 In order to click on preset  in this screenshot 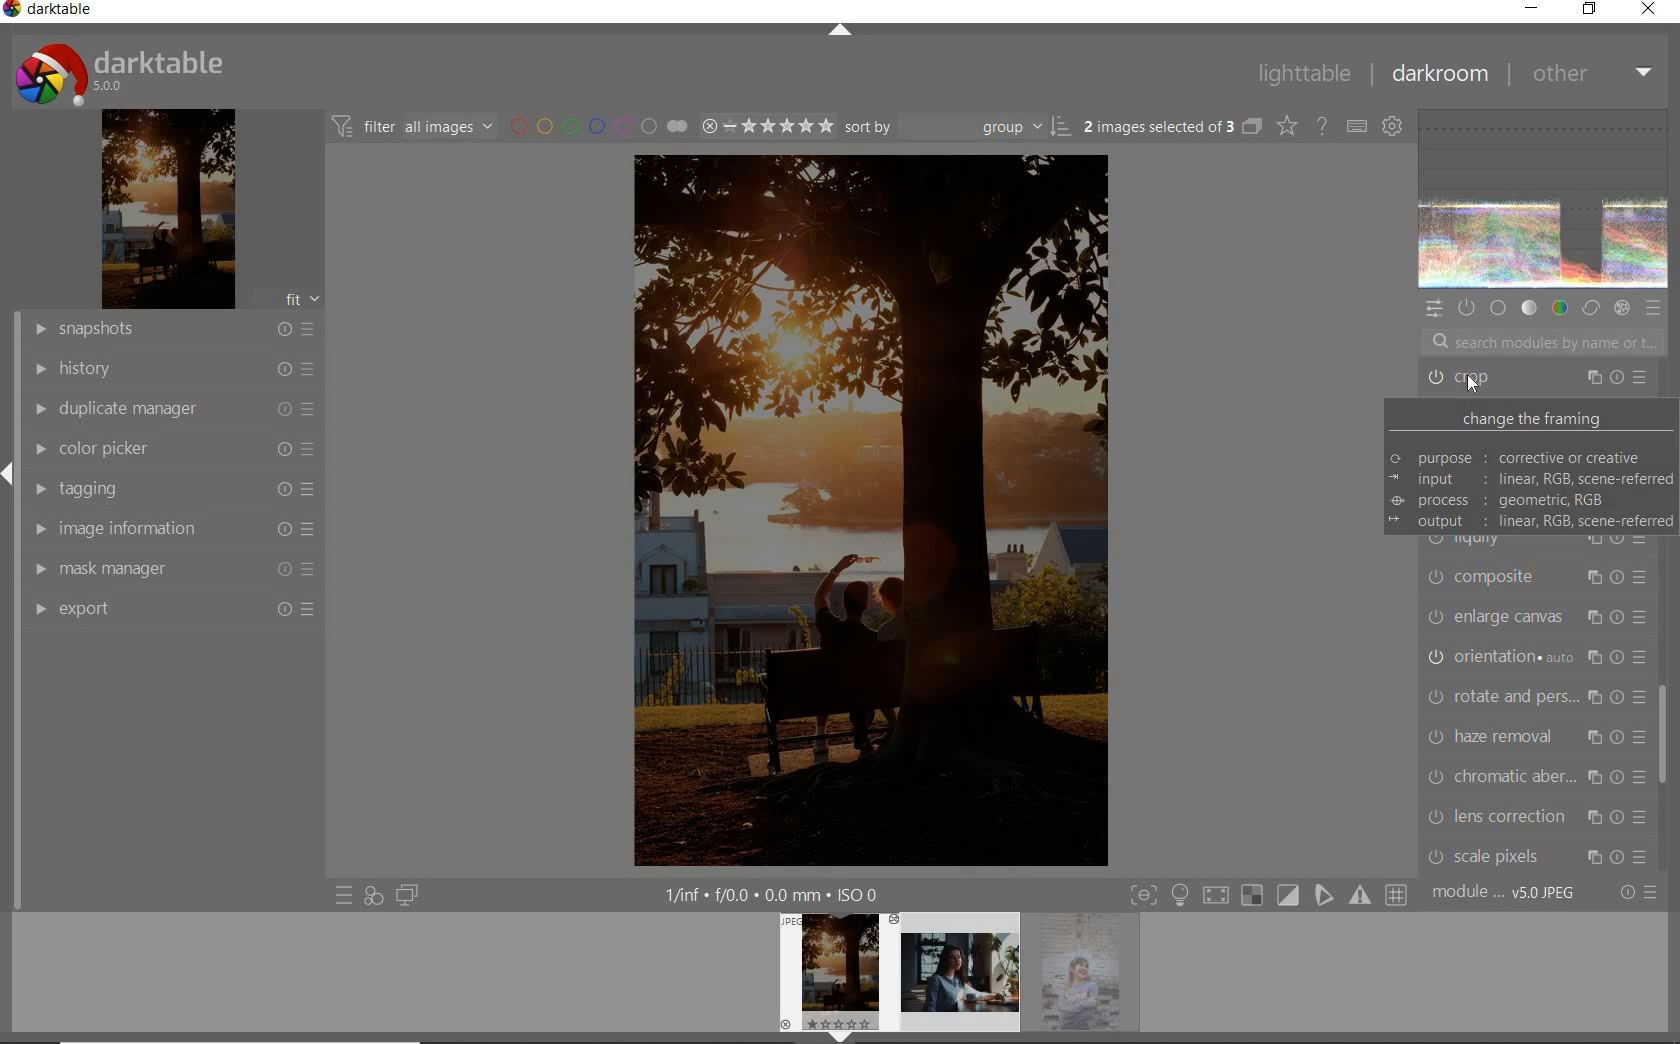, I will do `click(1653, 306)`.